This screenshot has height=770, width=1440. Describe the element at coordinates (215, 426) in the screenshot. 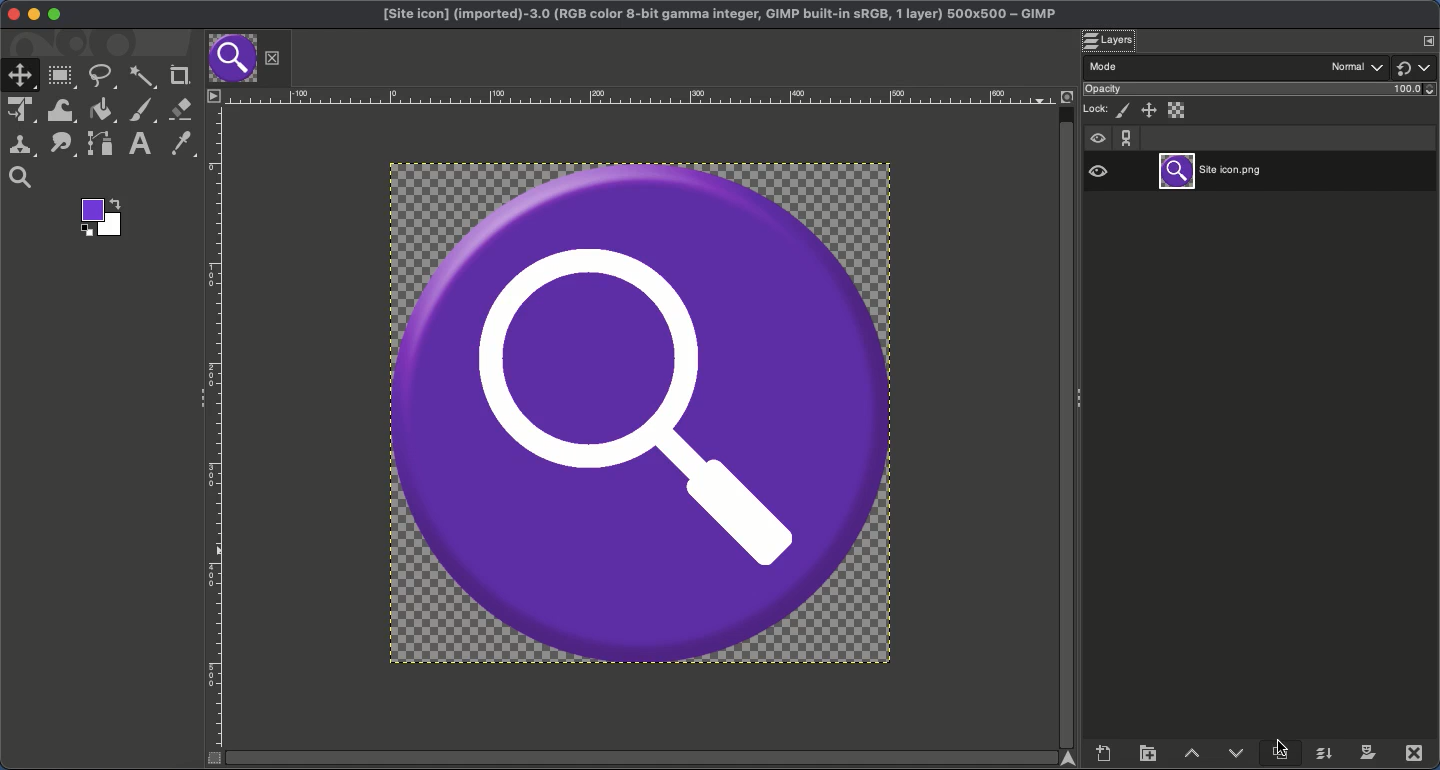

I see `Ruler` at that location.